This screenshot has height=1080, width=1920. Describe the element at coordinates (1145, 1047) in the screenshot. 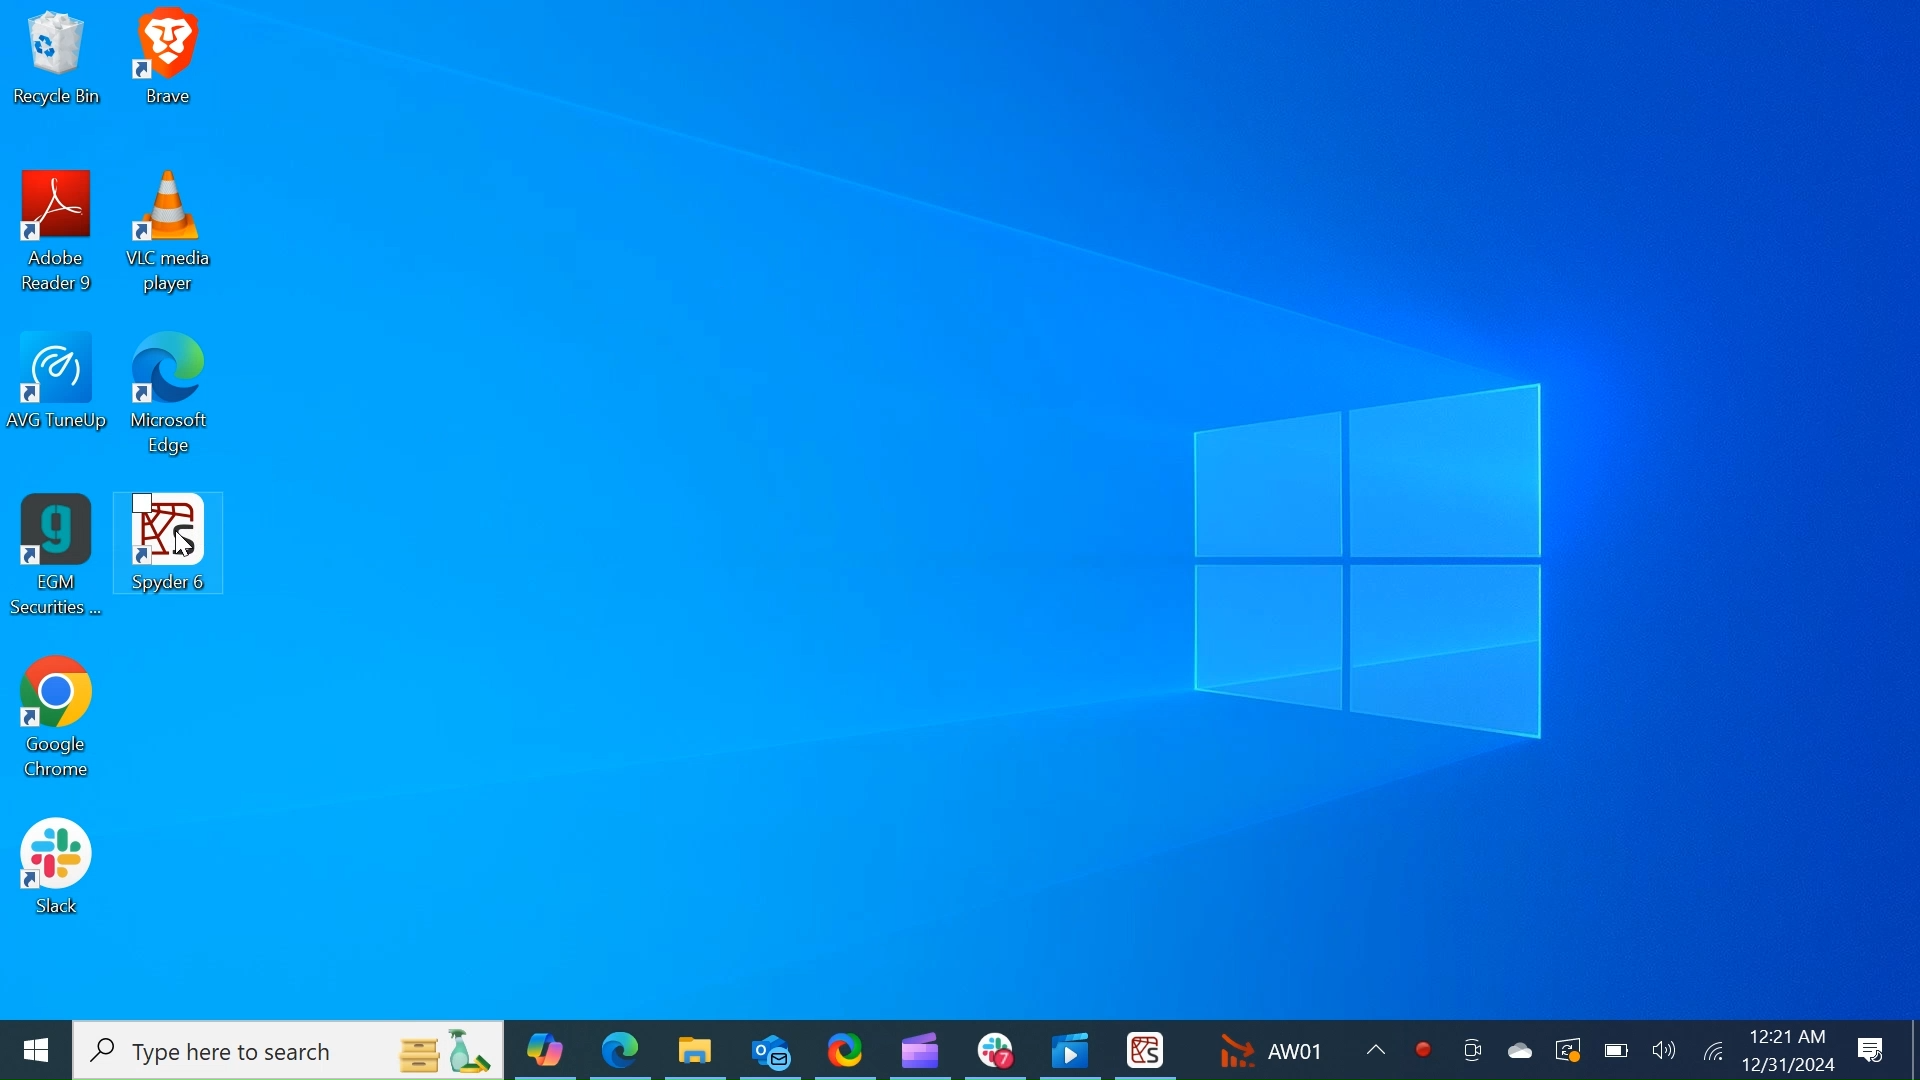

I see `Spyder Desktop Icon` at that location.